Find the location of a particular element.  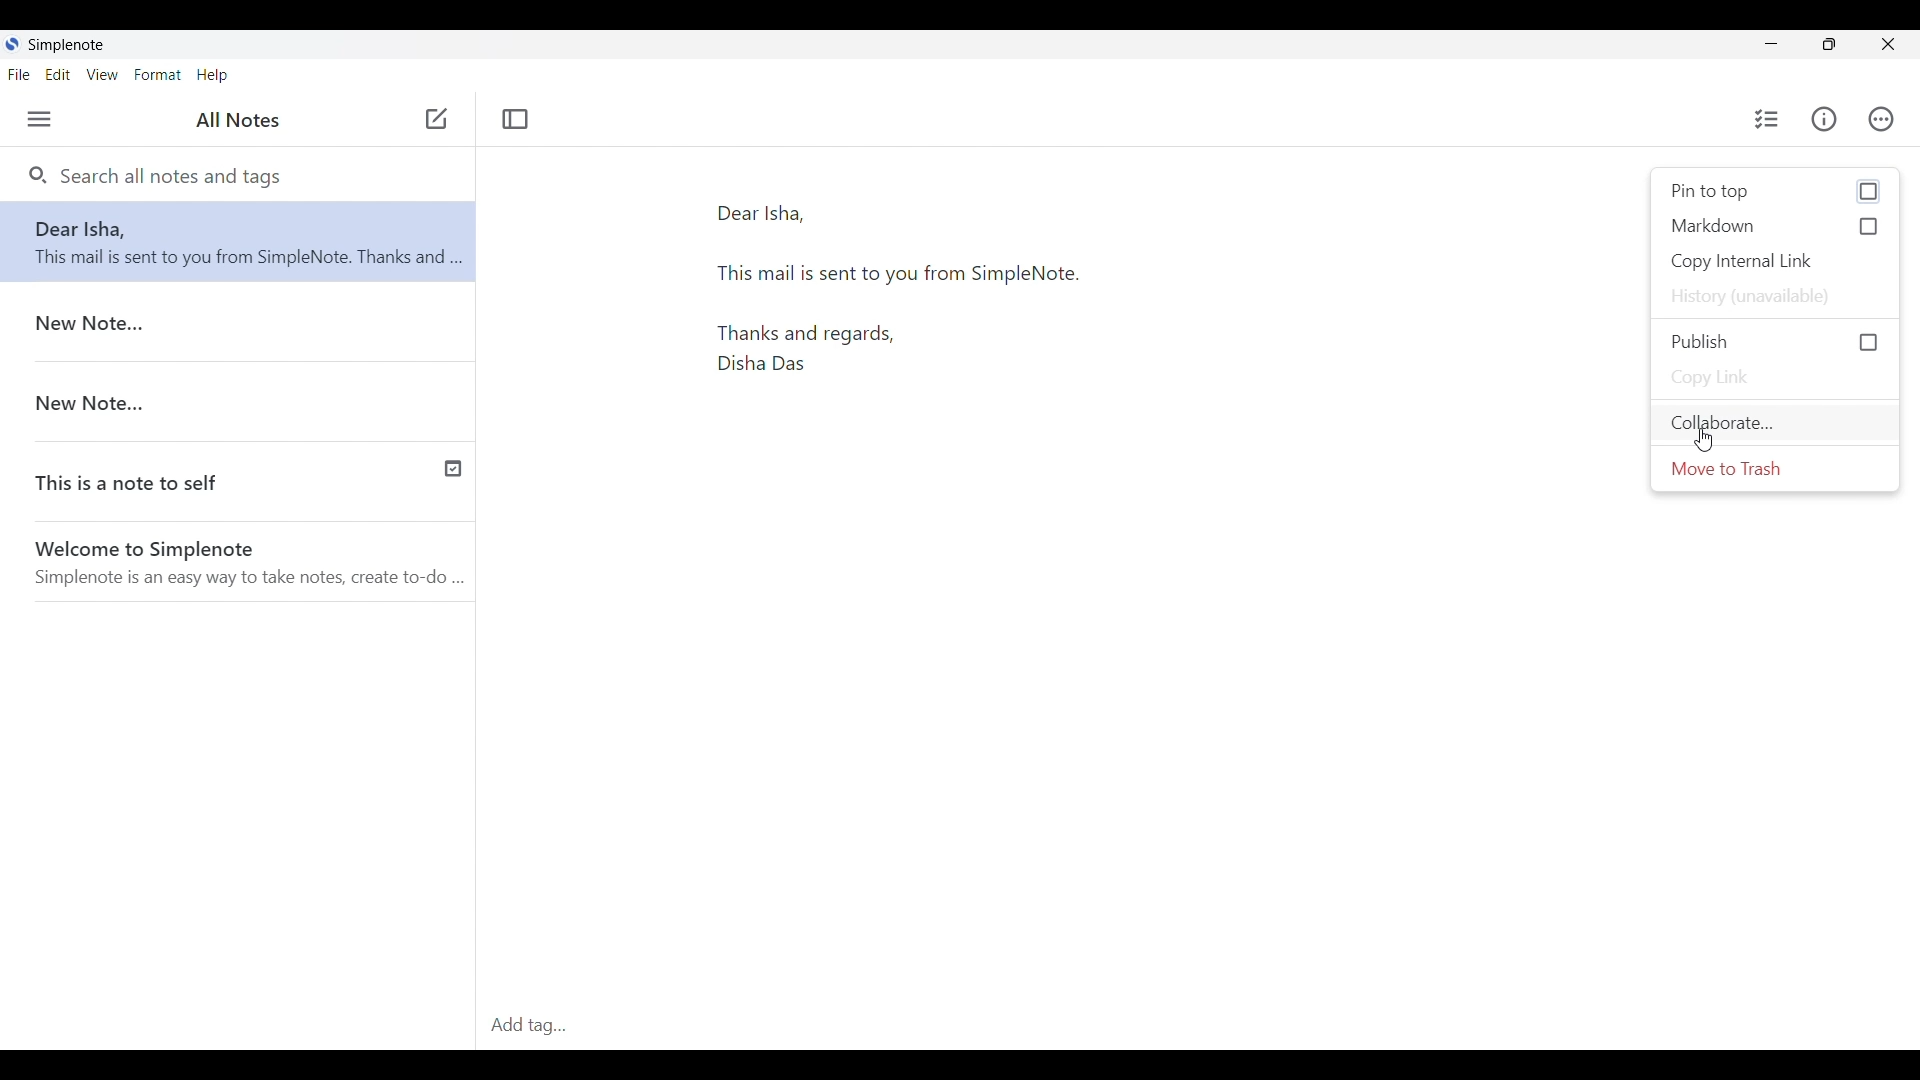

Actions is located at coordinates (1881, 119).